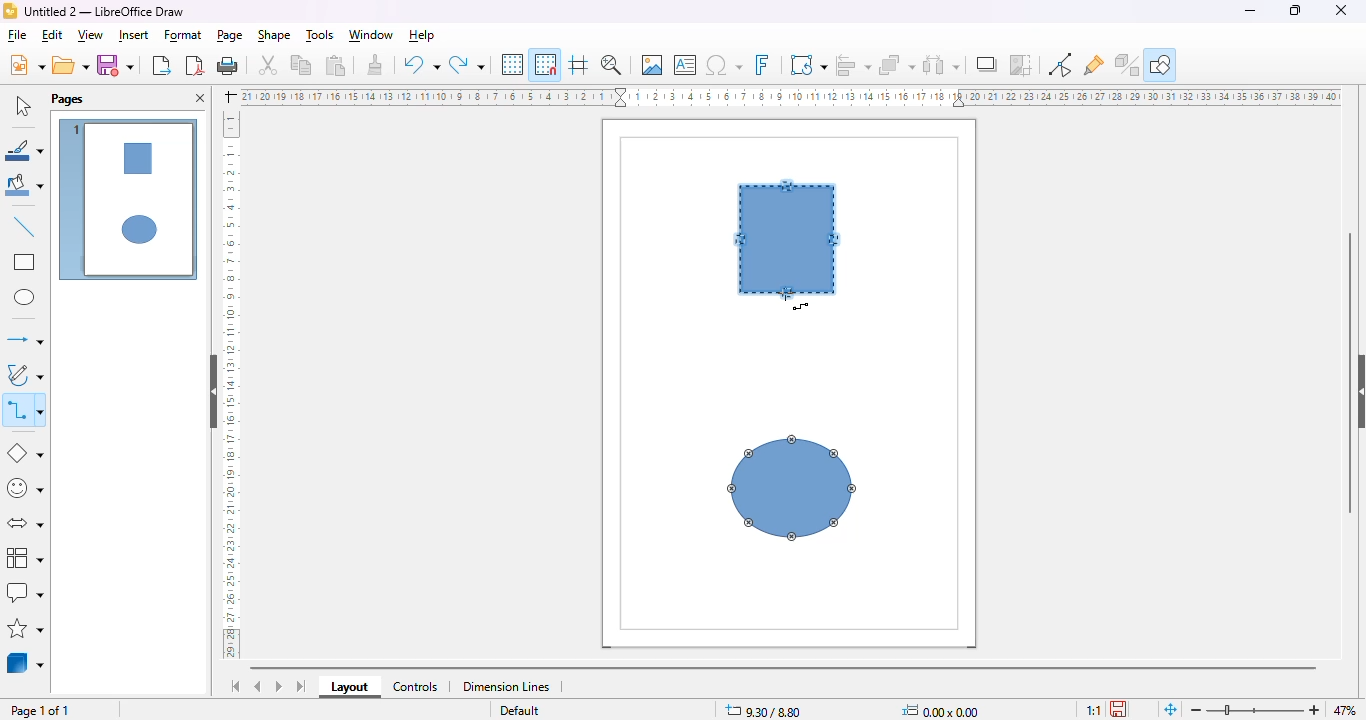 Image resolution: width=1366 pixels, height=720 pixels. I want to click on display grid, so click(512, 64).